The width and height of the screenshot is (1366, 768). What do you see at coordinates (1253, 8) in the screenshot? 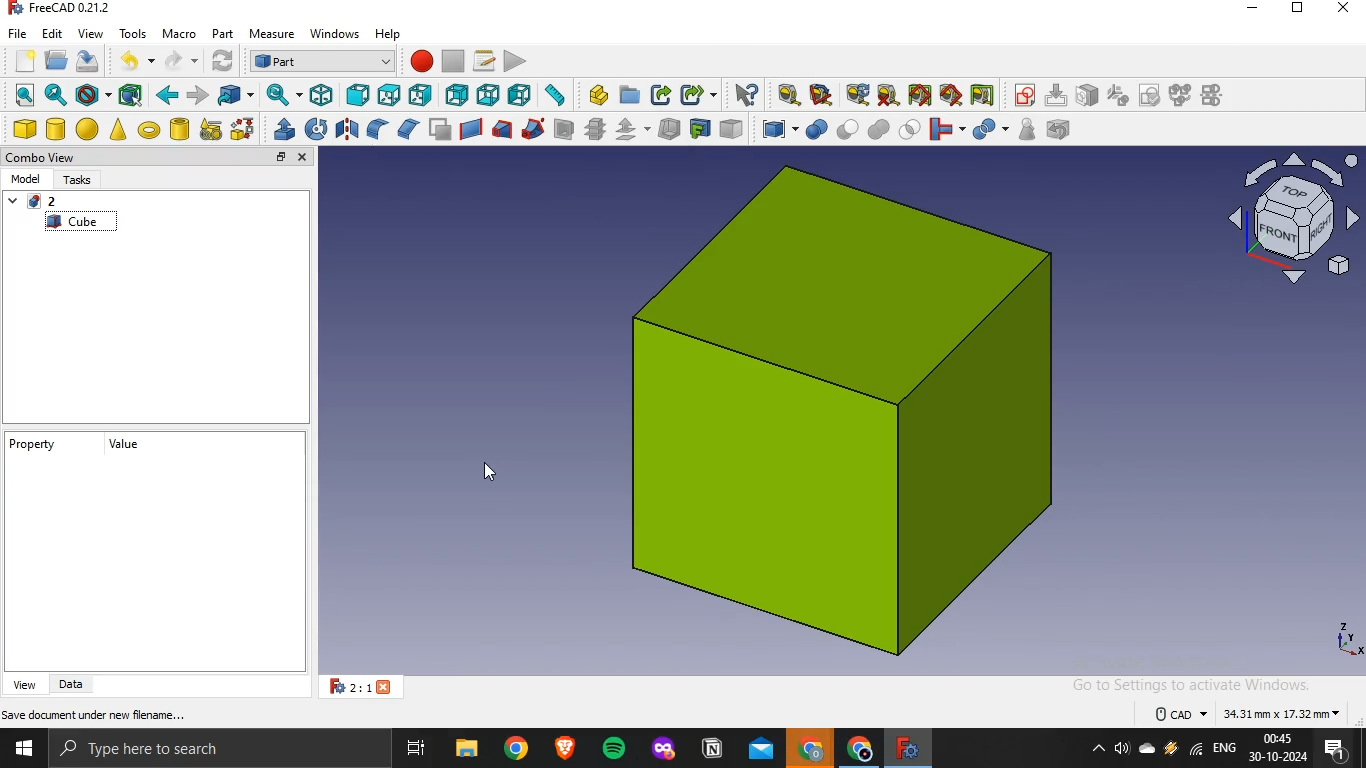
I see `minimize` at bounding box center [1253, 8].